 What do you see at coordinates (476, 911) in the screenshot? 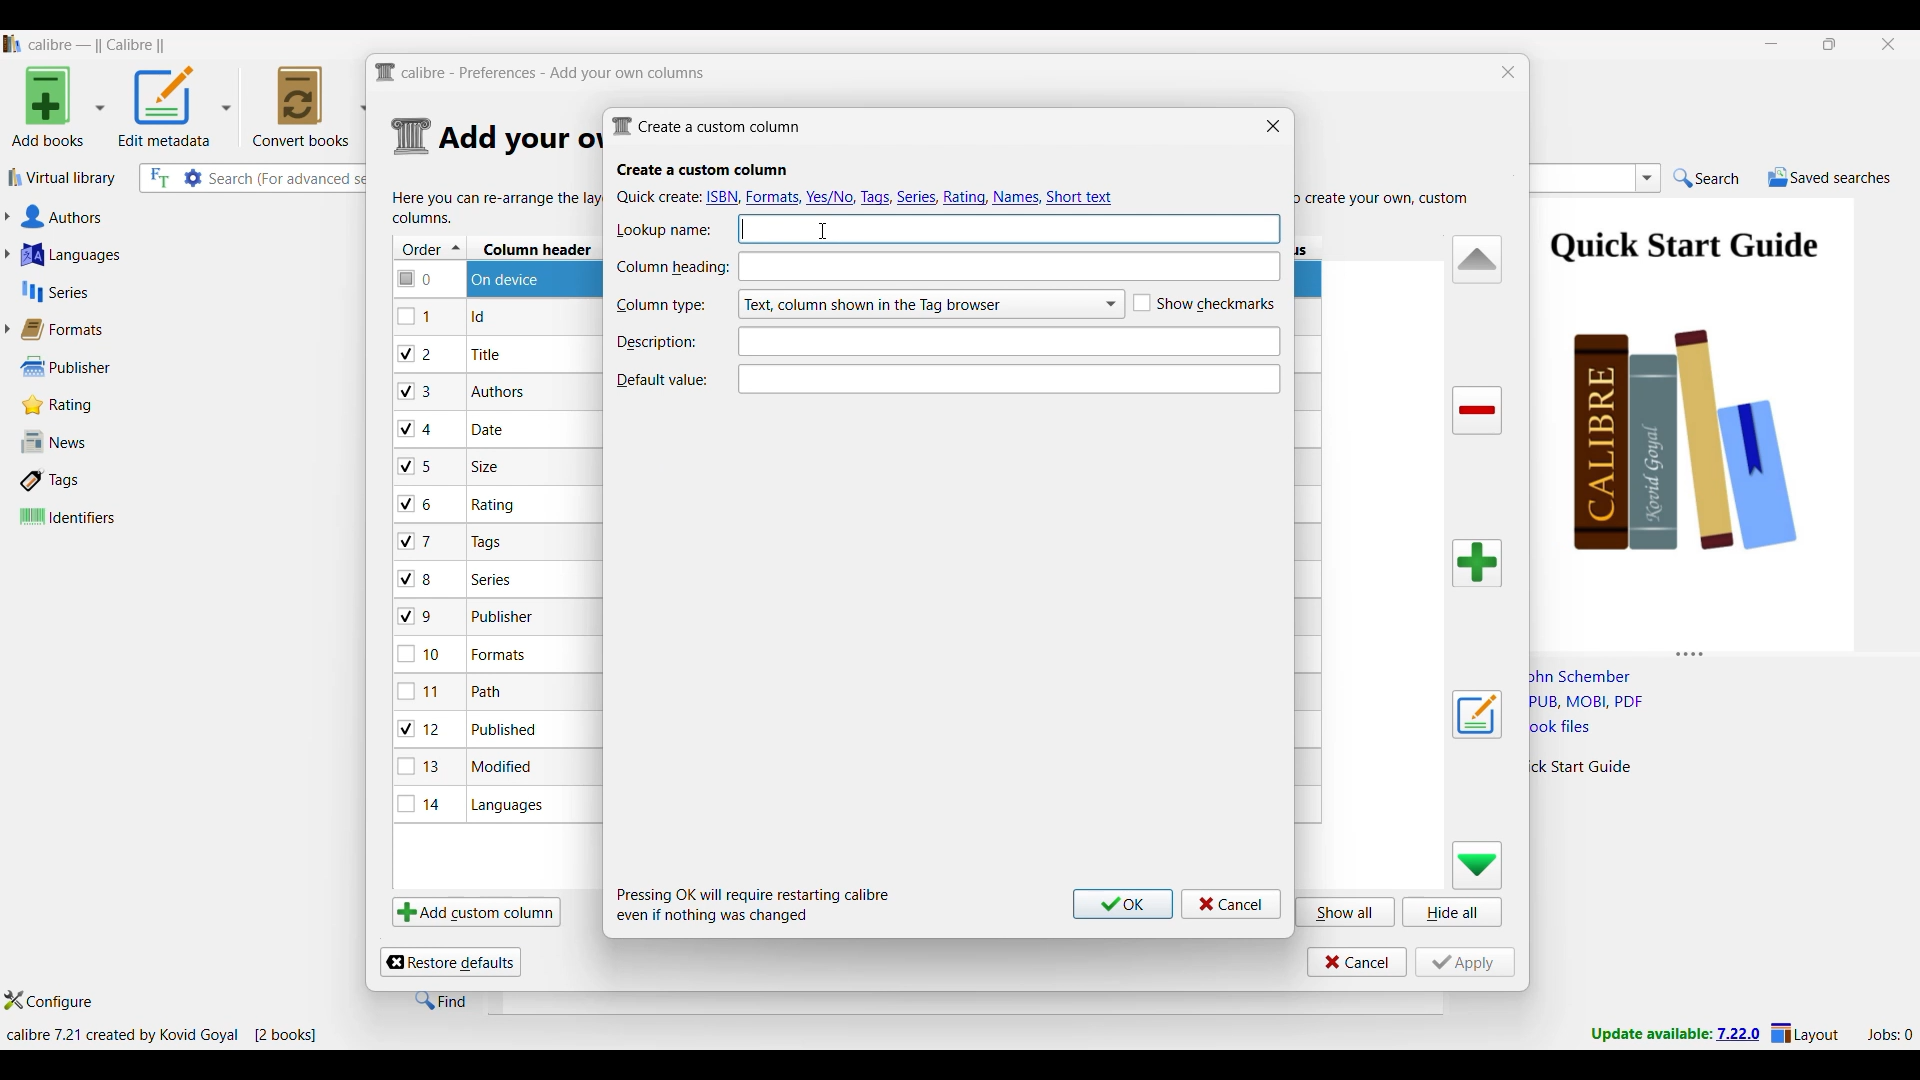
I see `Add custom column` at bounding box center [476, 911].